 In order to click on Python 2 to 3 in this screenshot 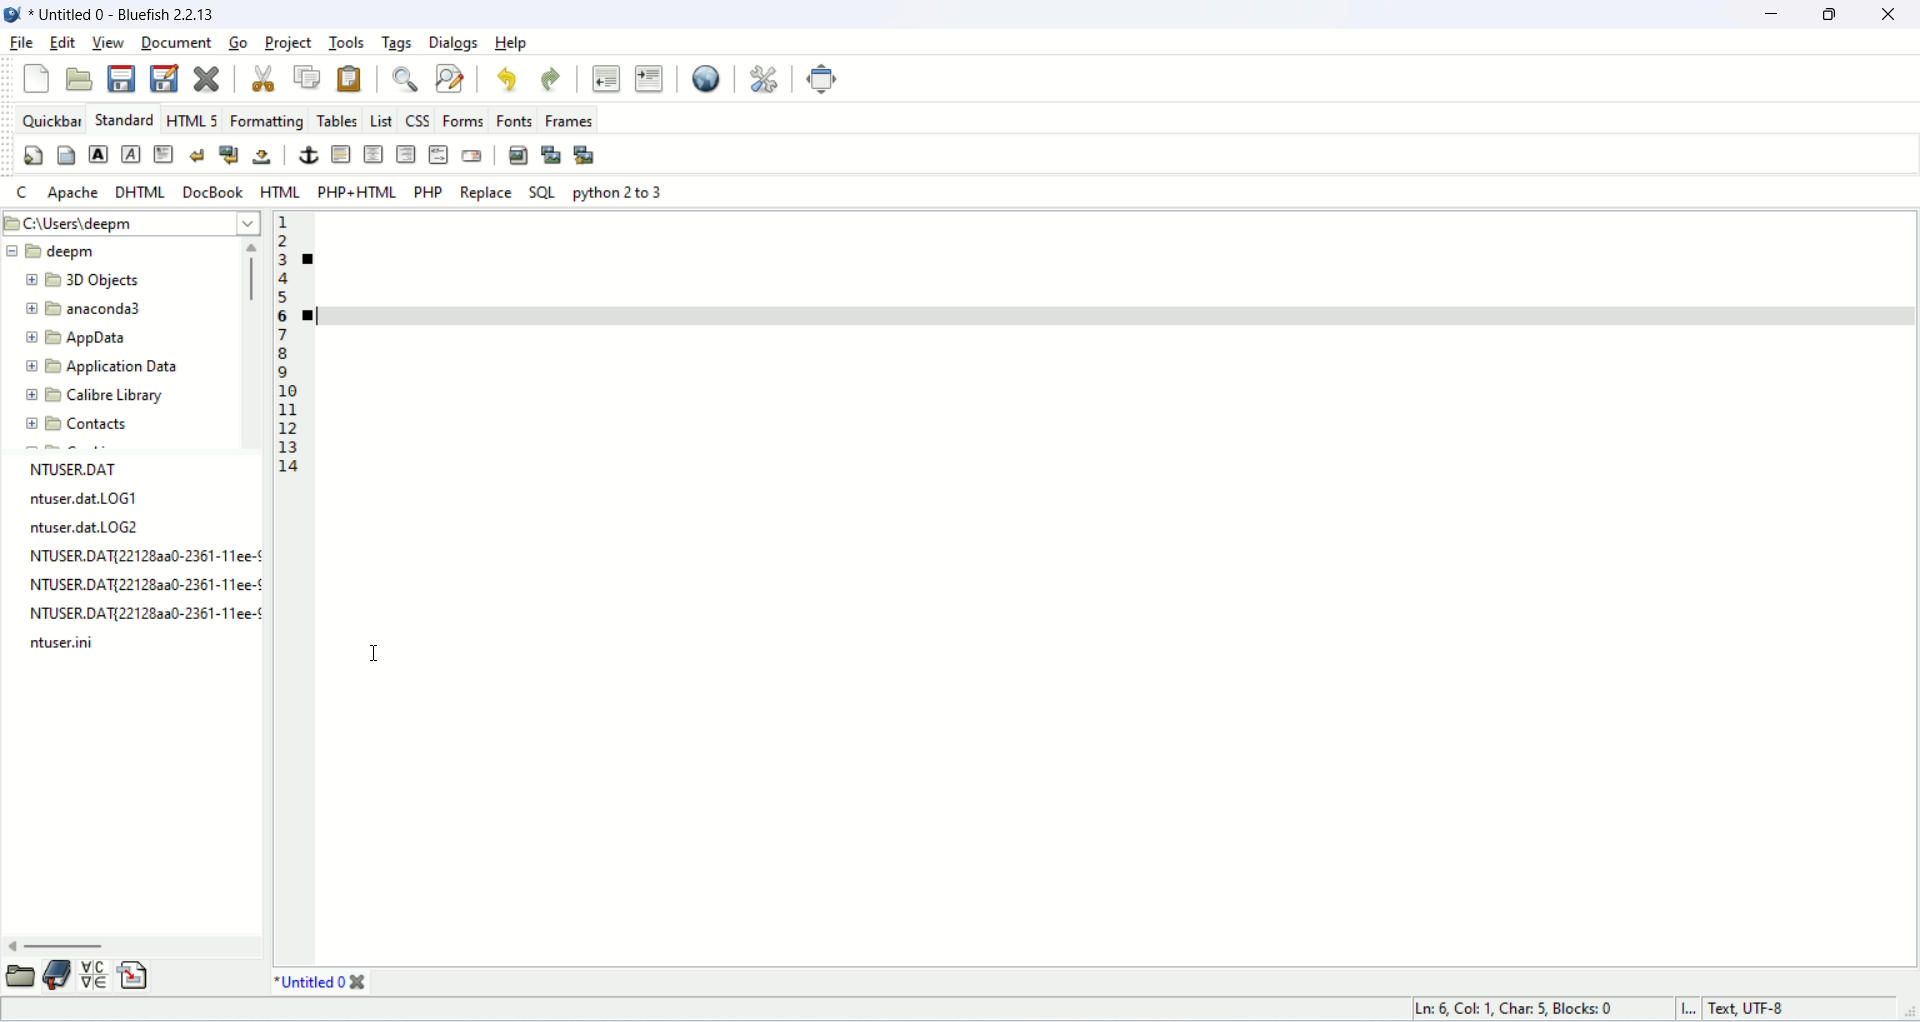, I will do `click(620, 192)`.